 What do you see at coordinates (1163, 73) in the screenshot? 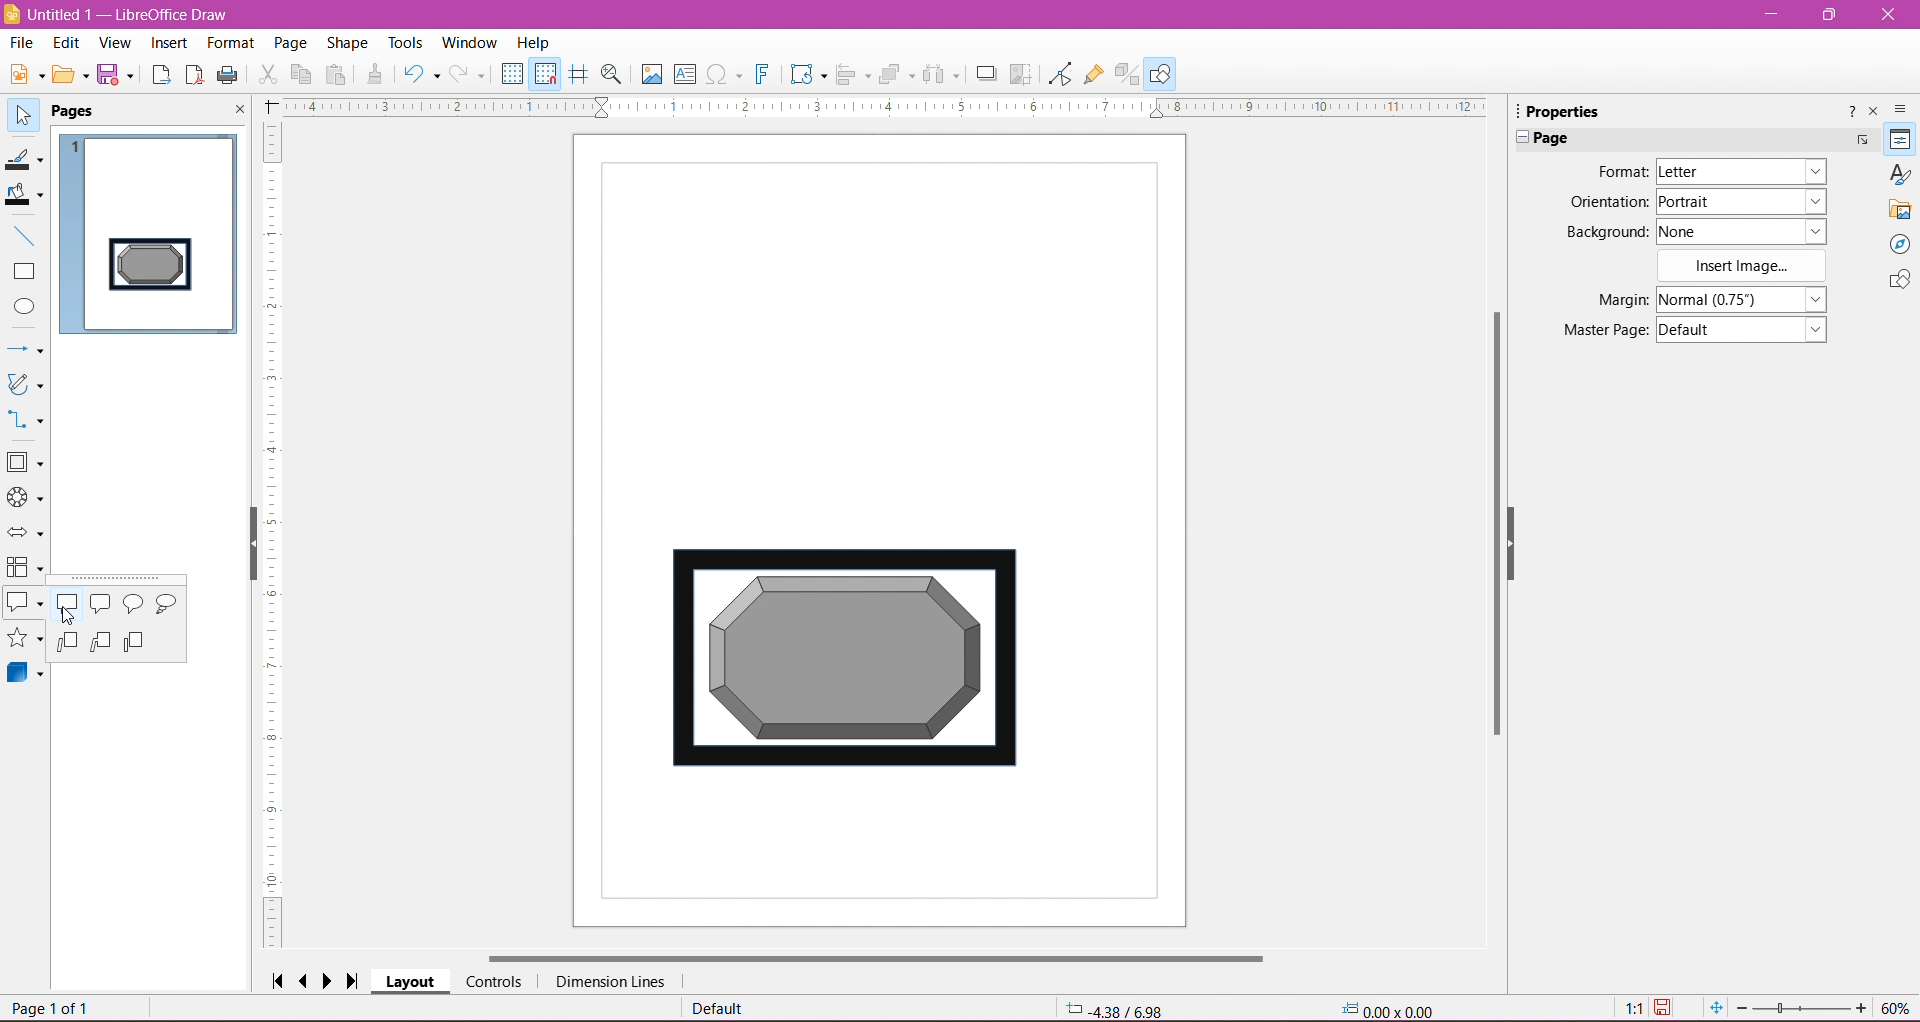
I see `Show Draw Functions` at bounding box center [1163, 73].